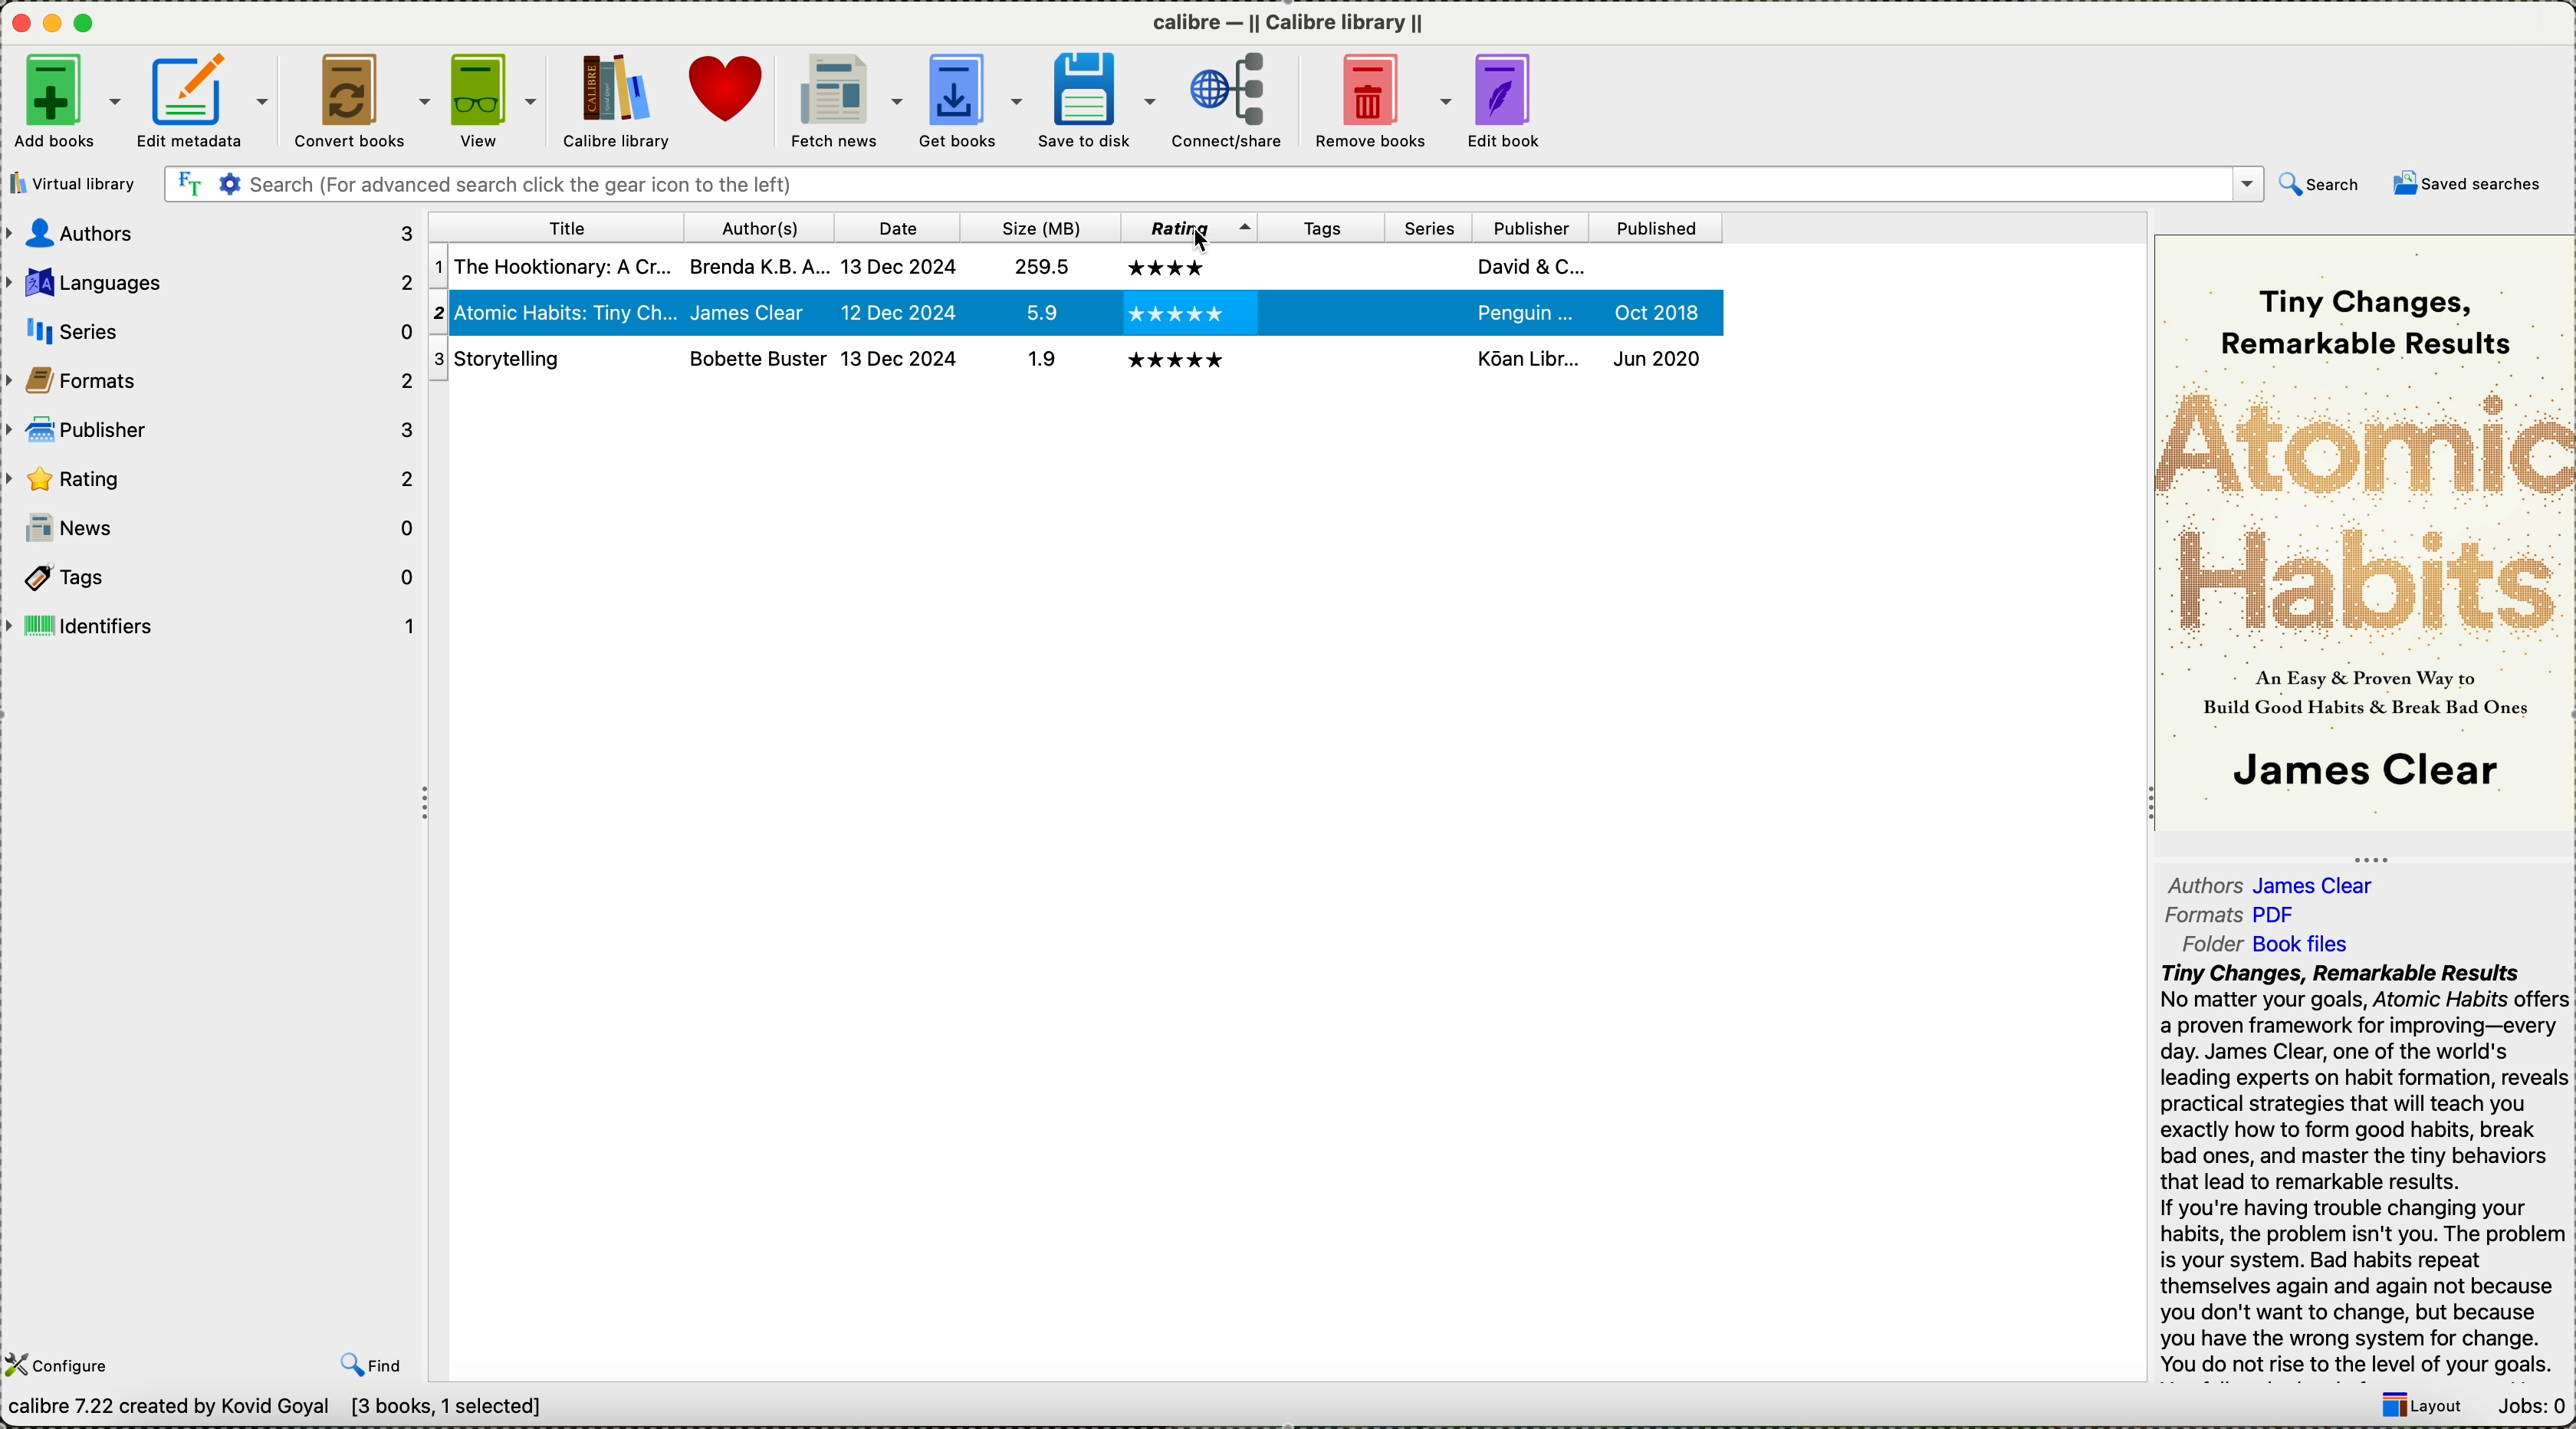 Image resolution: width=2576 pixels, height=1429 pixels. What do you see at coordinates (67, 105) in the screenshot?
I see `add books` at bounding box center [67, 105].